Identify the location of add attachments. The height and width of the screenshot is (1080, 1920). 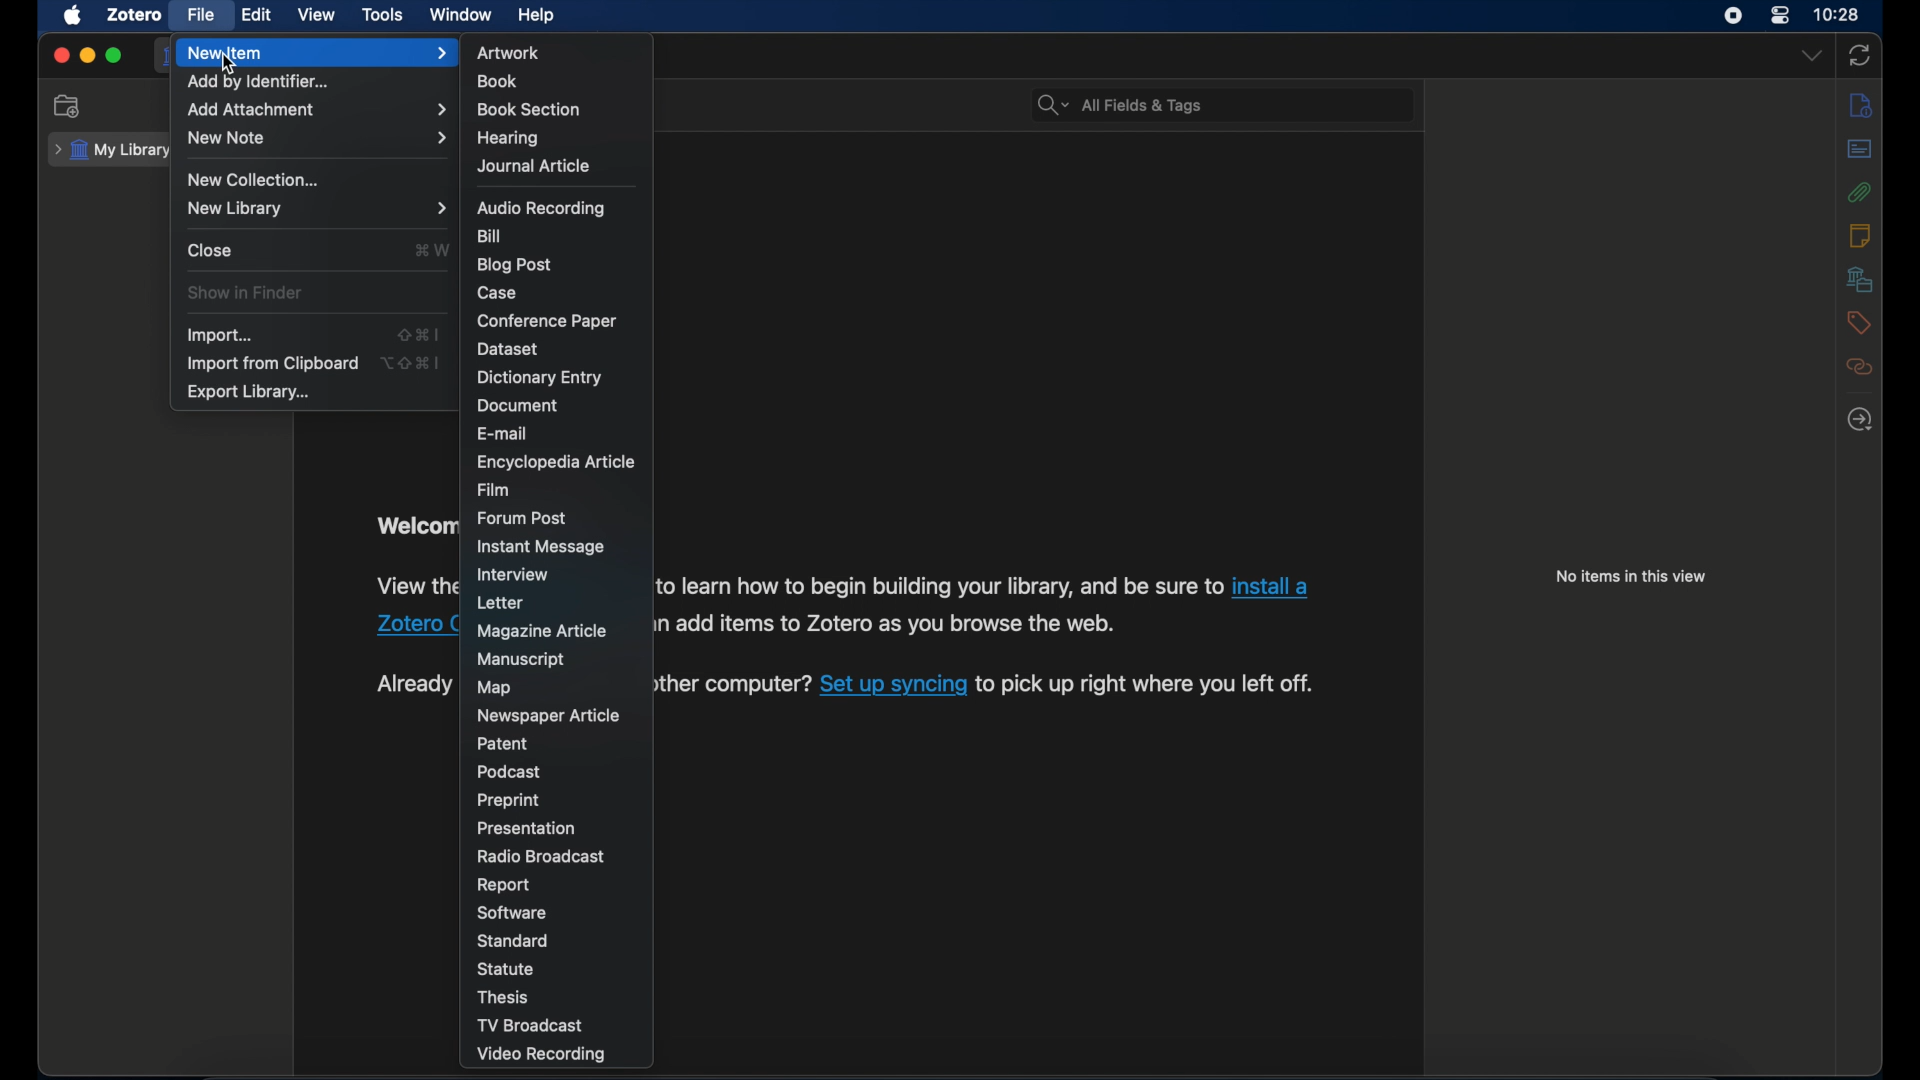
(316, 110).